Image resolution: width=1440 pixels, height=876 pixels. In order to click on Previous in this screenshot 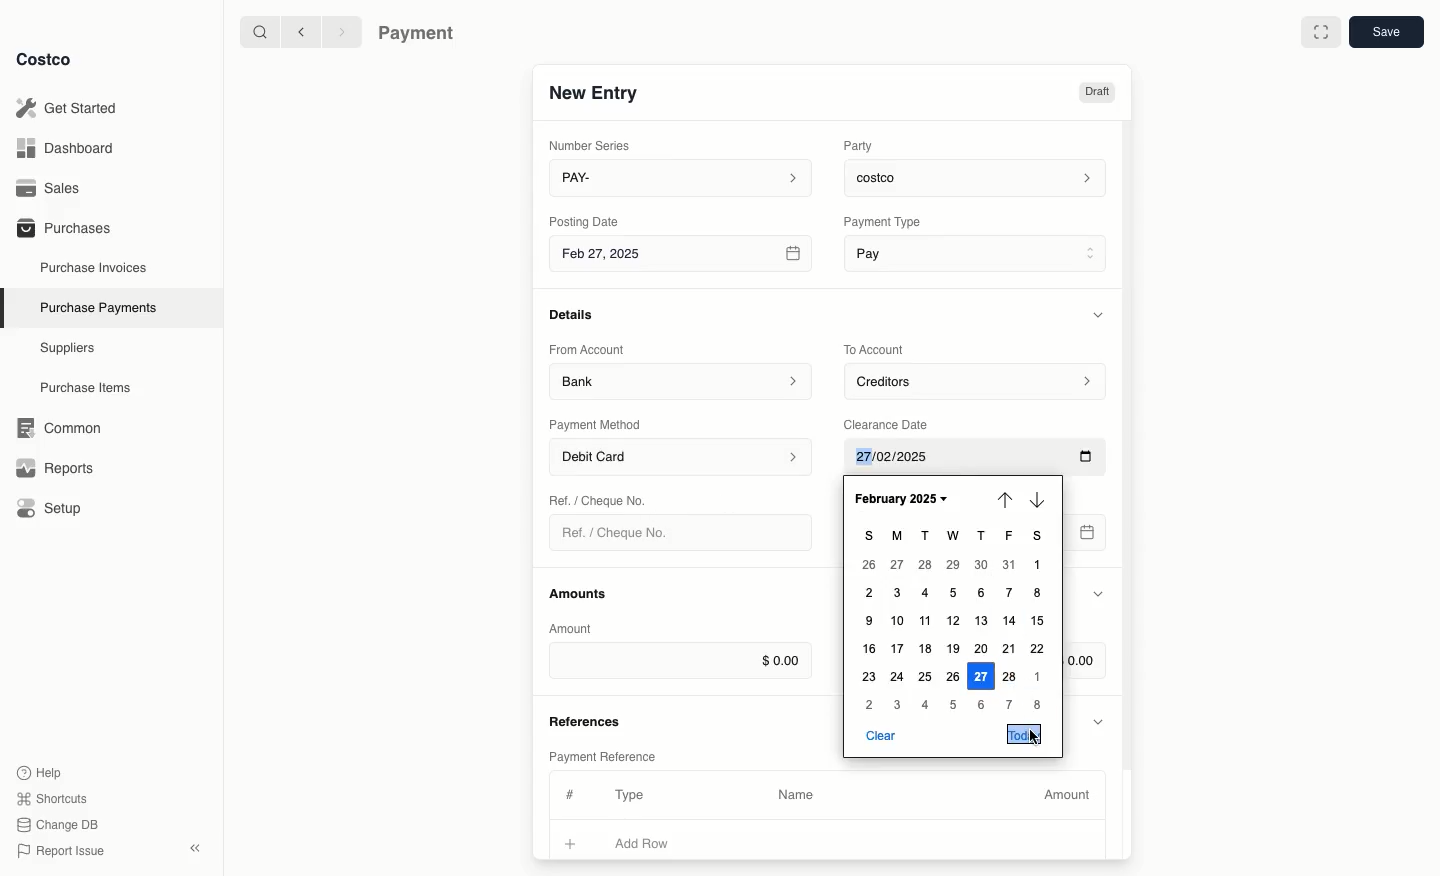, I will do `click(1005, 498)`.